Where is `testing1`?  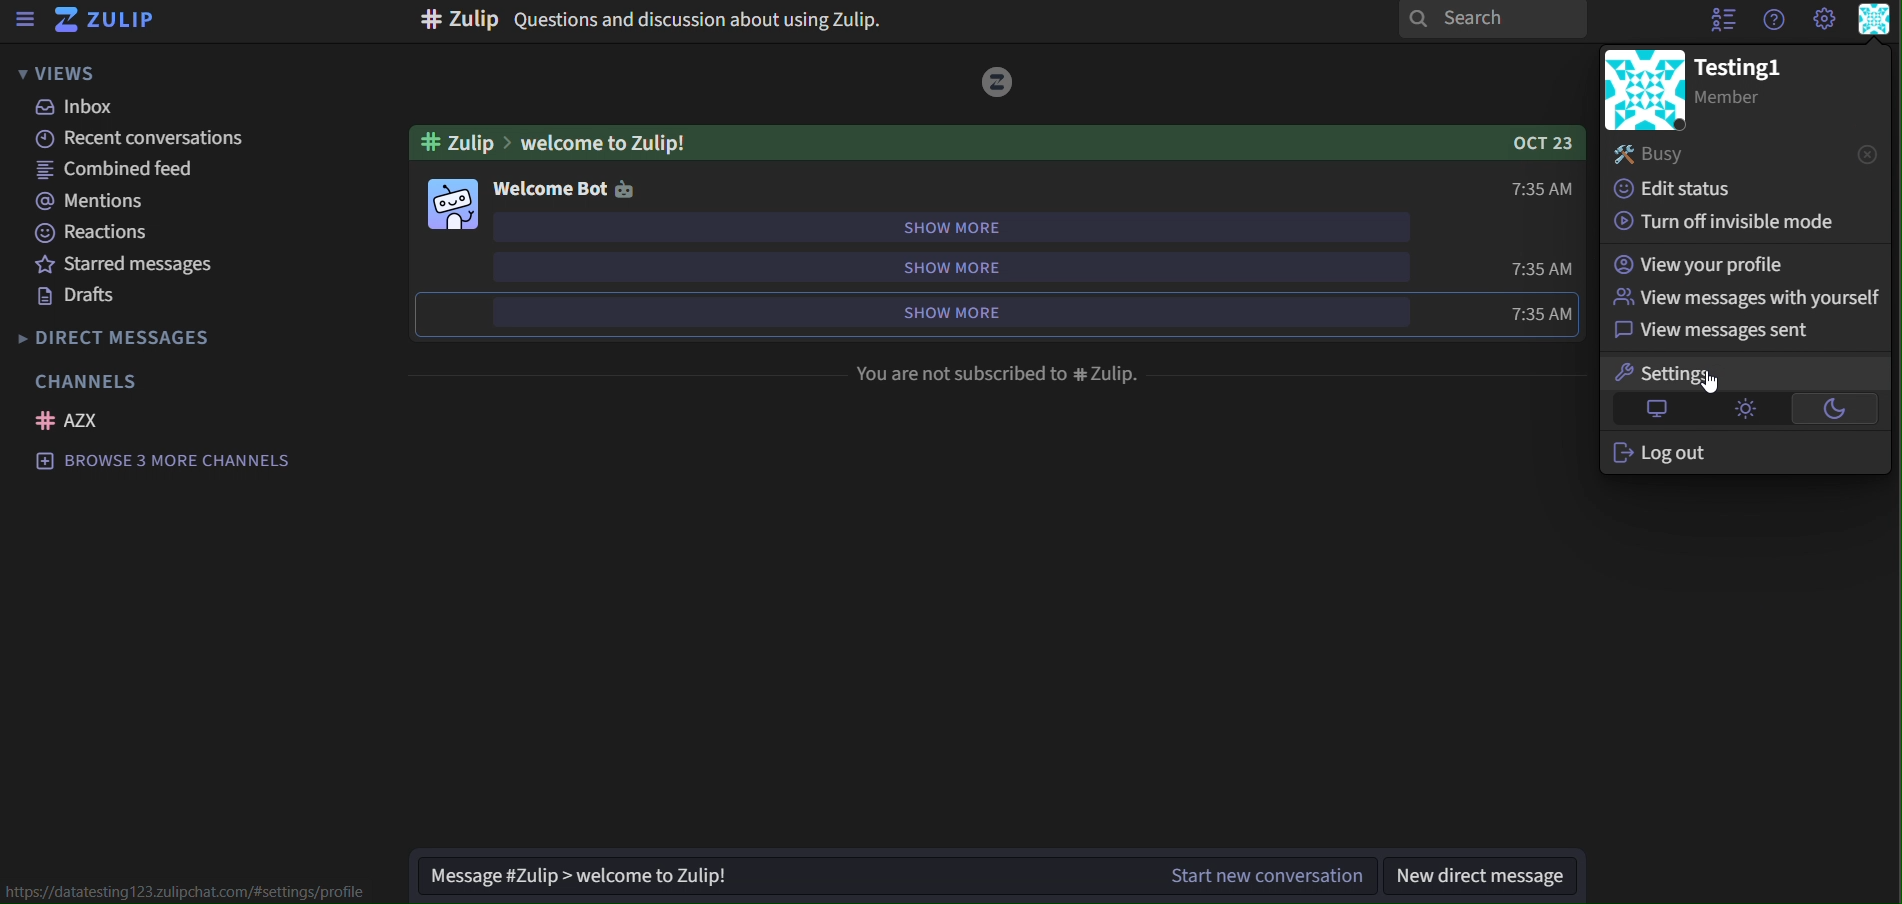
testing1 is located at coordinates (1746, 67).